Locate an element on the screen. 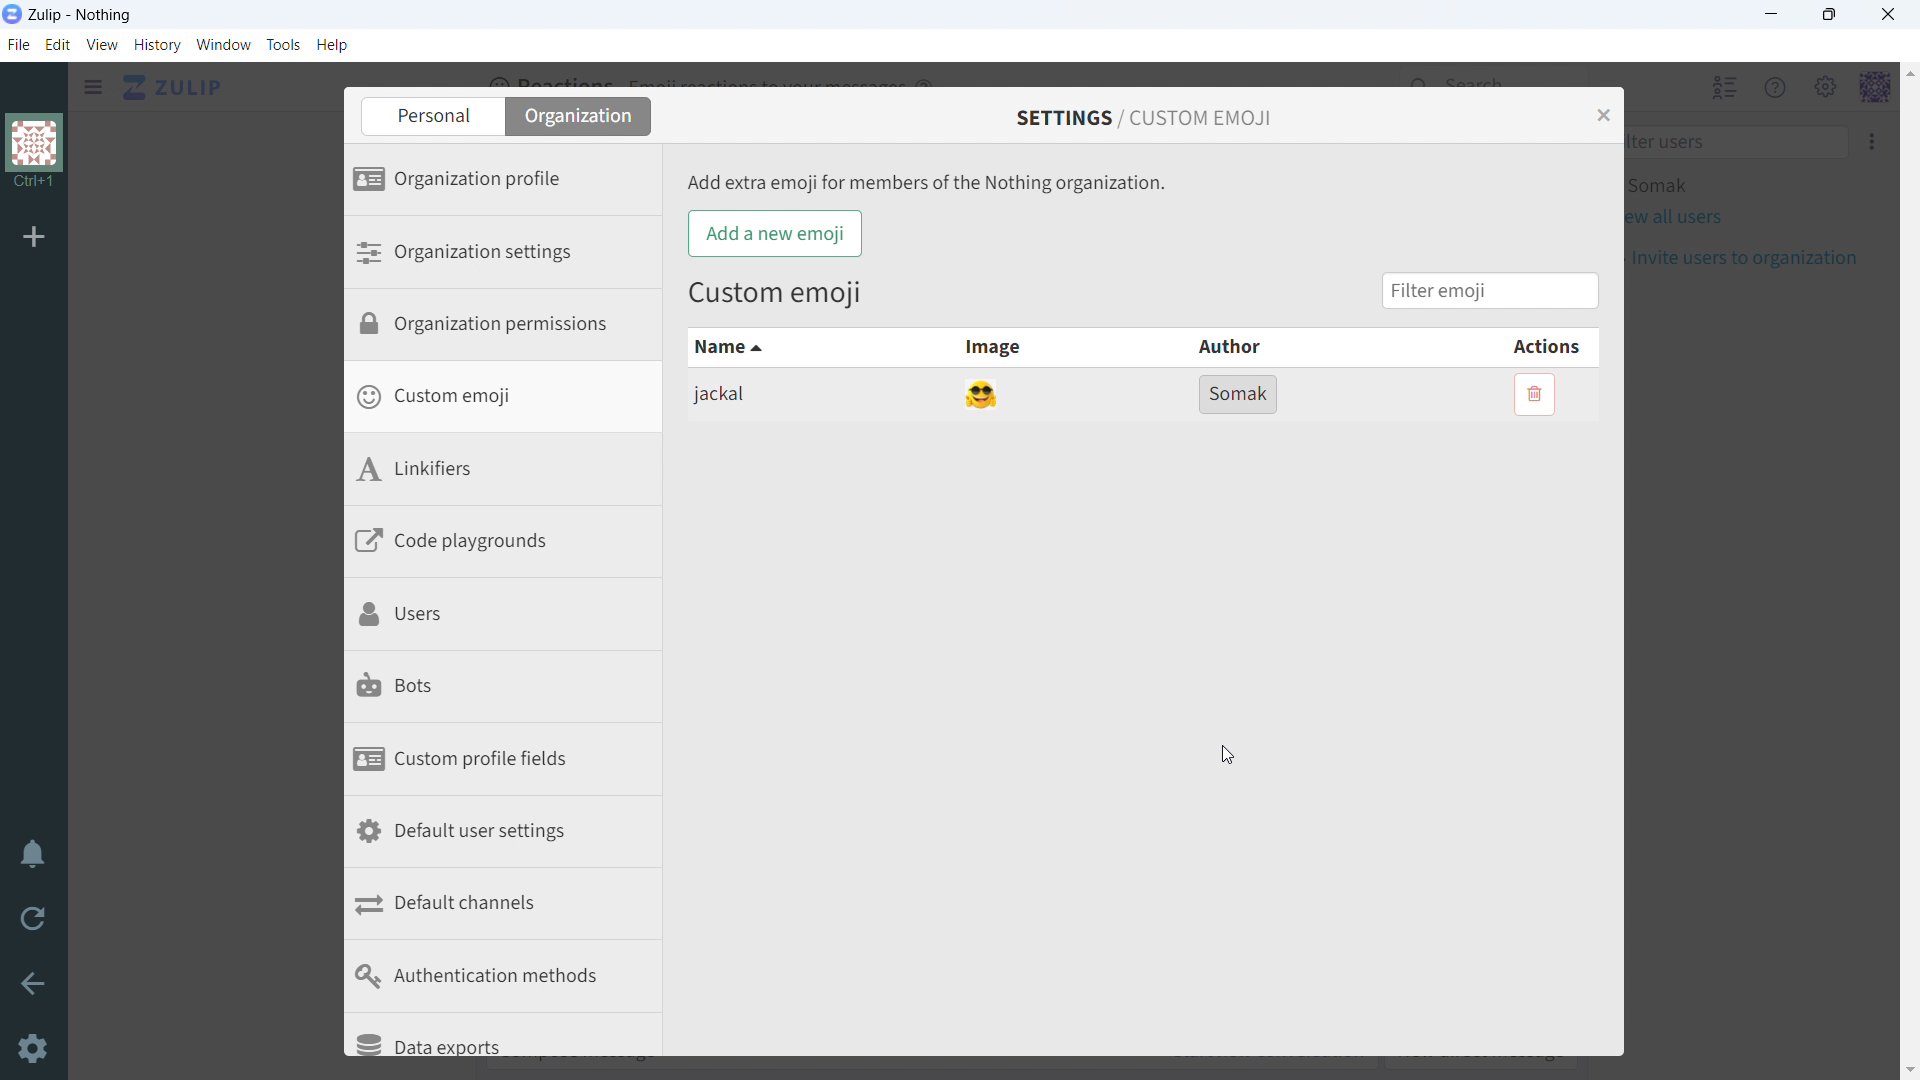 The image size is (1920, 1080). view all users is located at coordinates (1689, 218).